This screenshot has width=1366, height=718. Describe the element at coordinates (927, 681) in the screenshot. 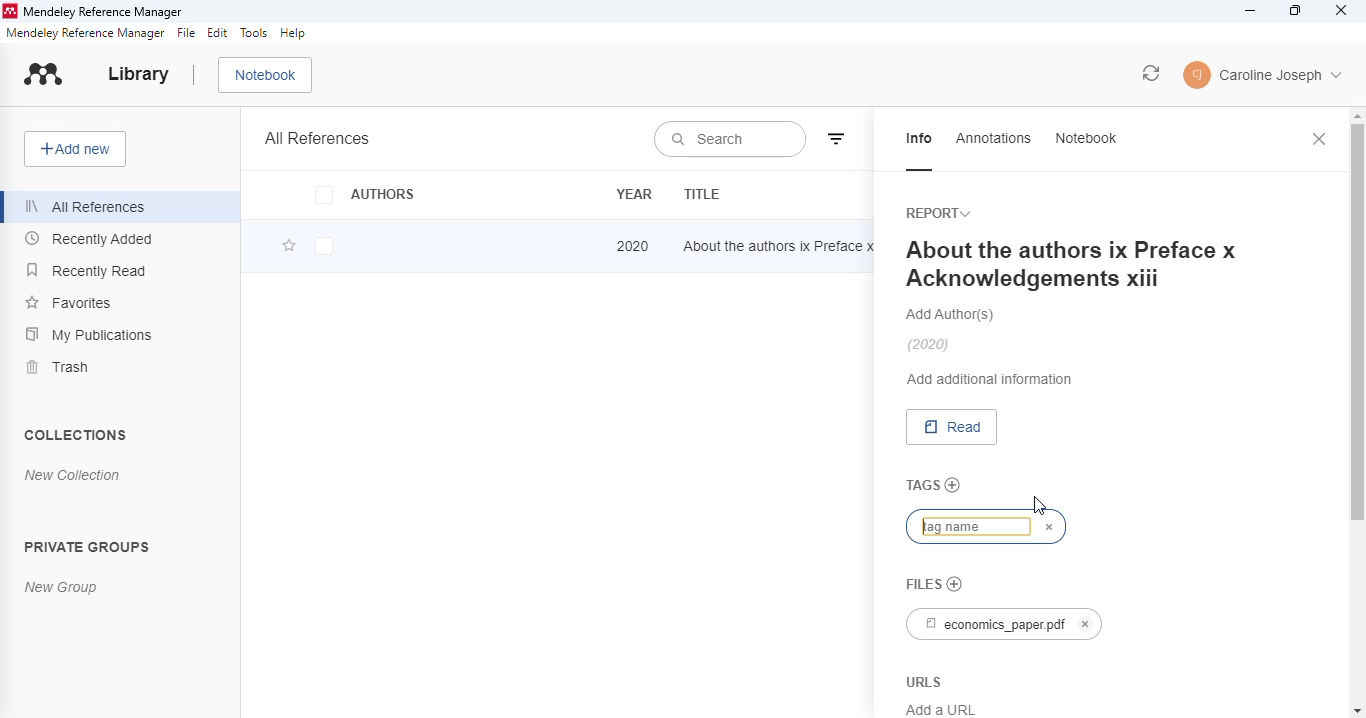

I see `URLS` at that location.